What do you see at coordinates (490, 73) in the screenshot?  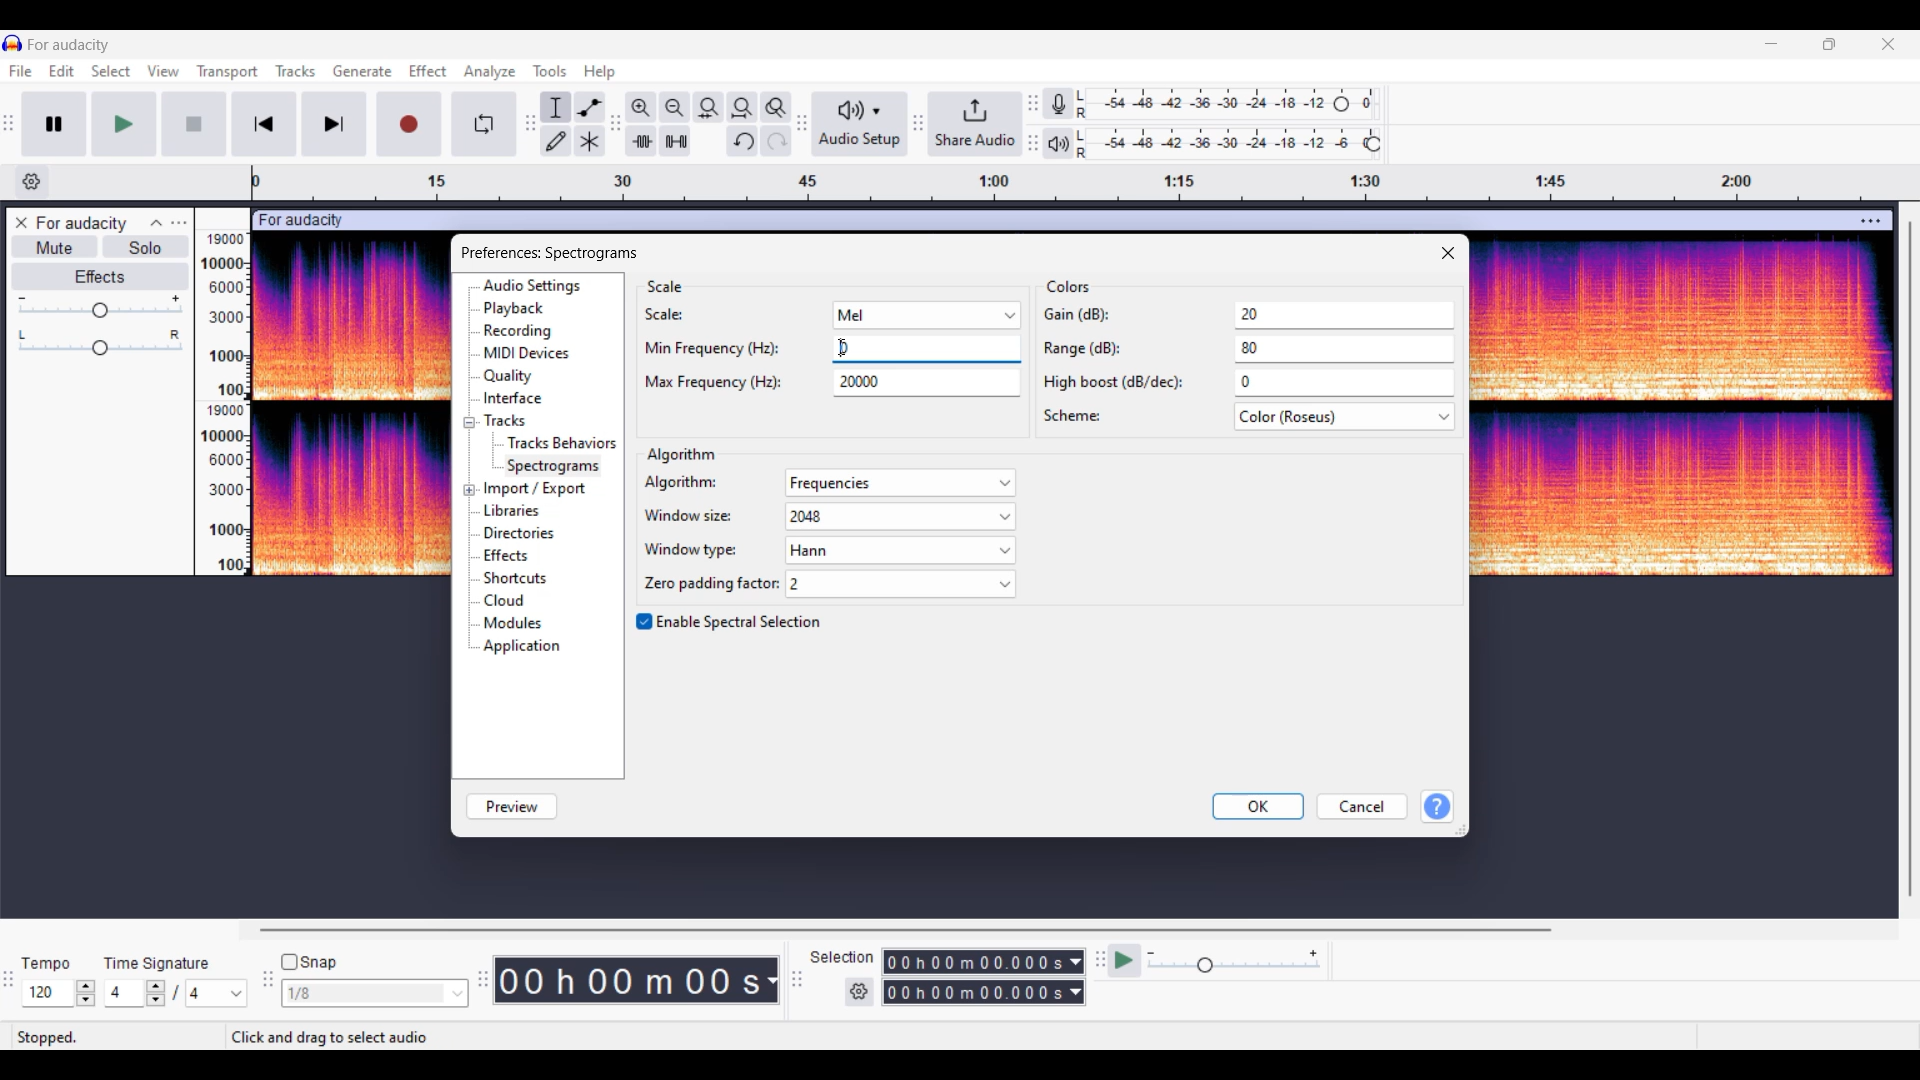 I see `Analyze menu` at bounding box center [490, 73].